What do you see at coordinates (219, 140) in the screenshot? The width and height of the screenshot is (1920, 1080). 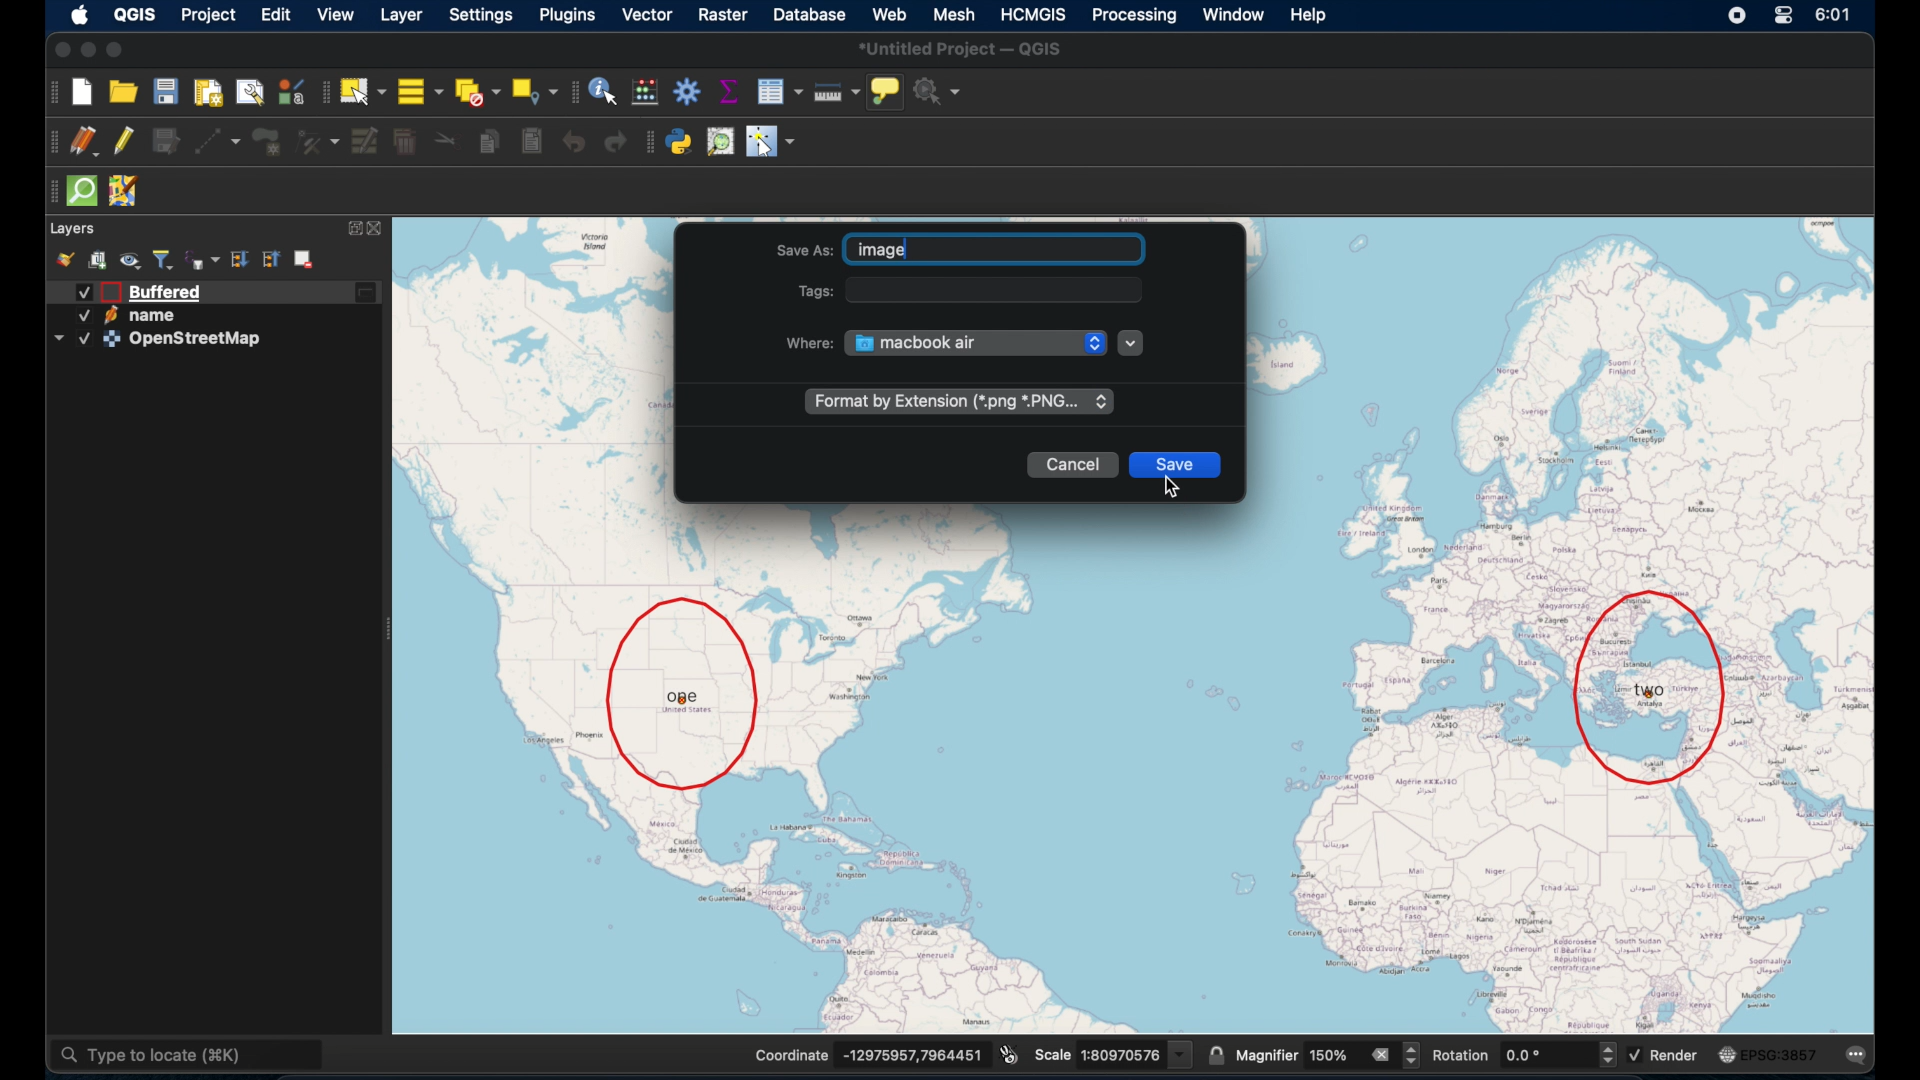 I see `digitize with segment` at bounding box center [219, 140].